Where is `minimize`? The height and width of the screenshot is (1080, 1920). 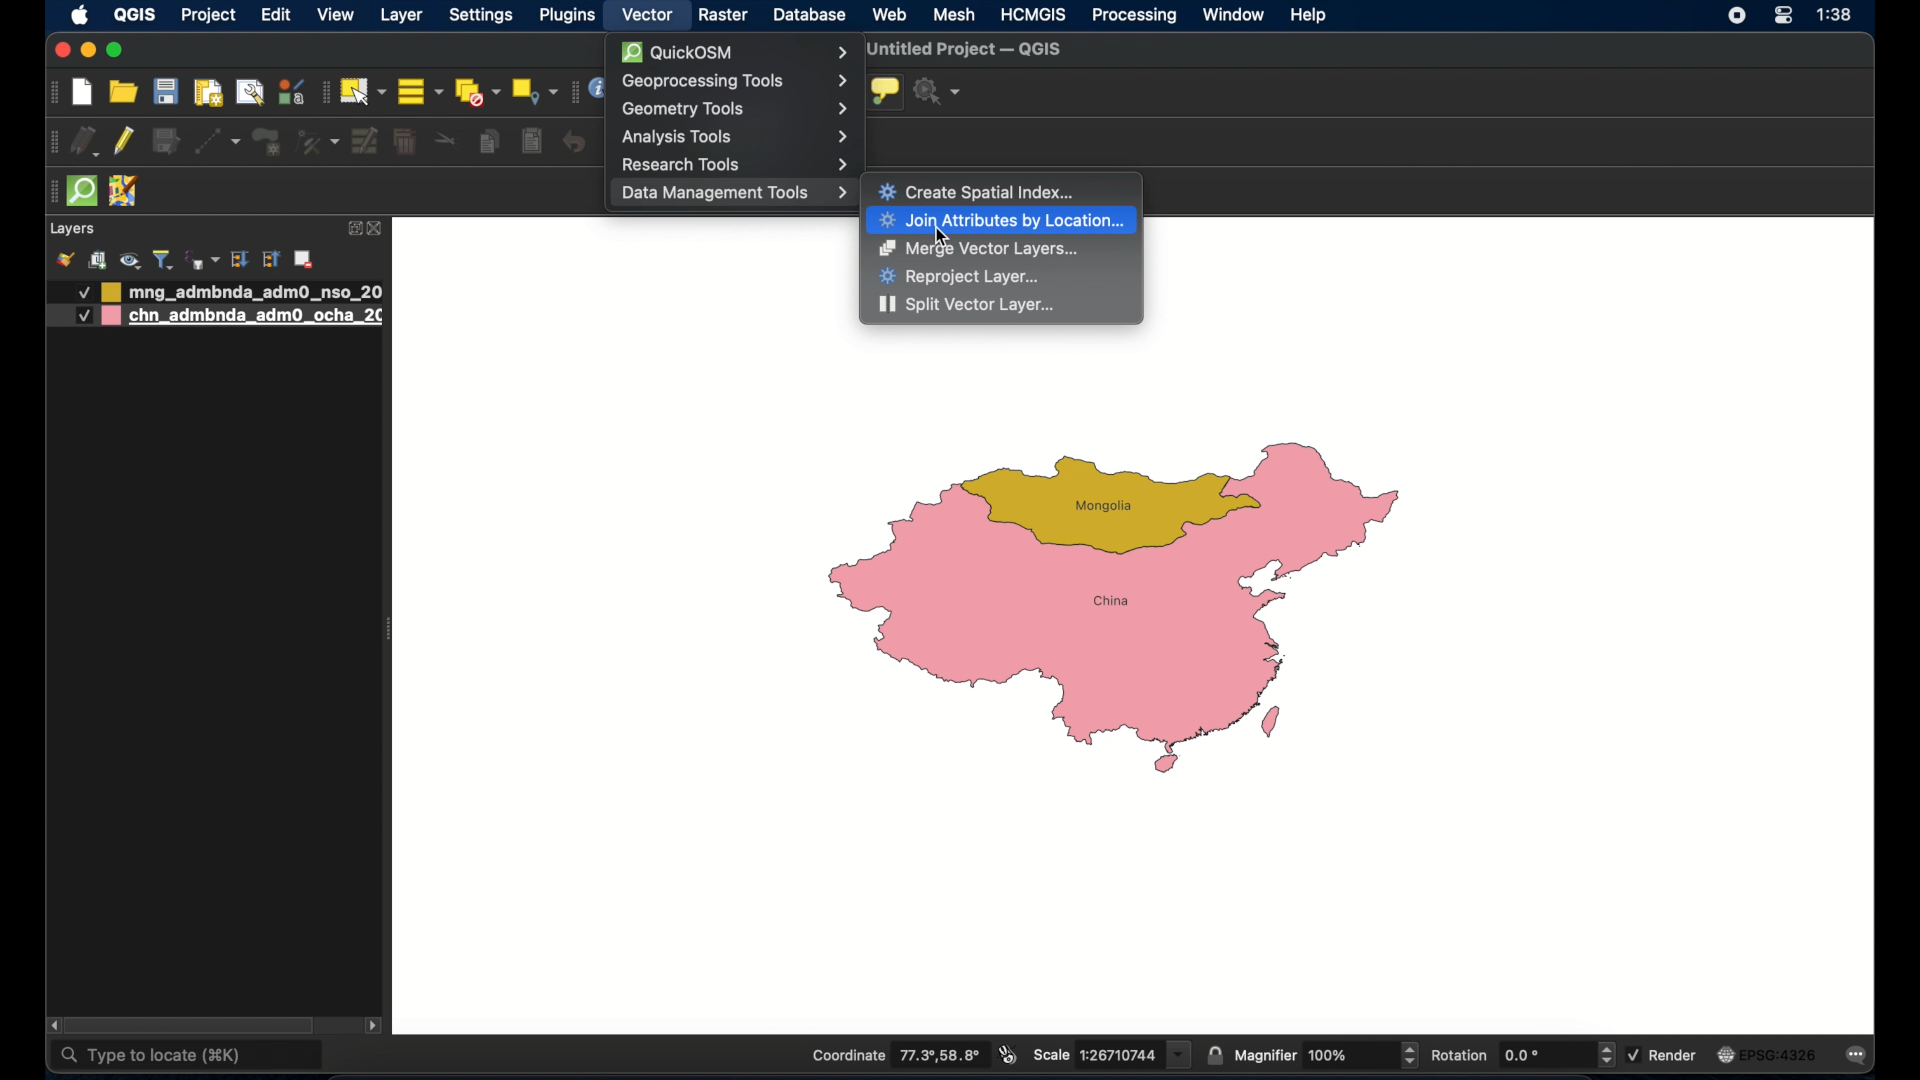 minimize is located at coordinates (89, 51).